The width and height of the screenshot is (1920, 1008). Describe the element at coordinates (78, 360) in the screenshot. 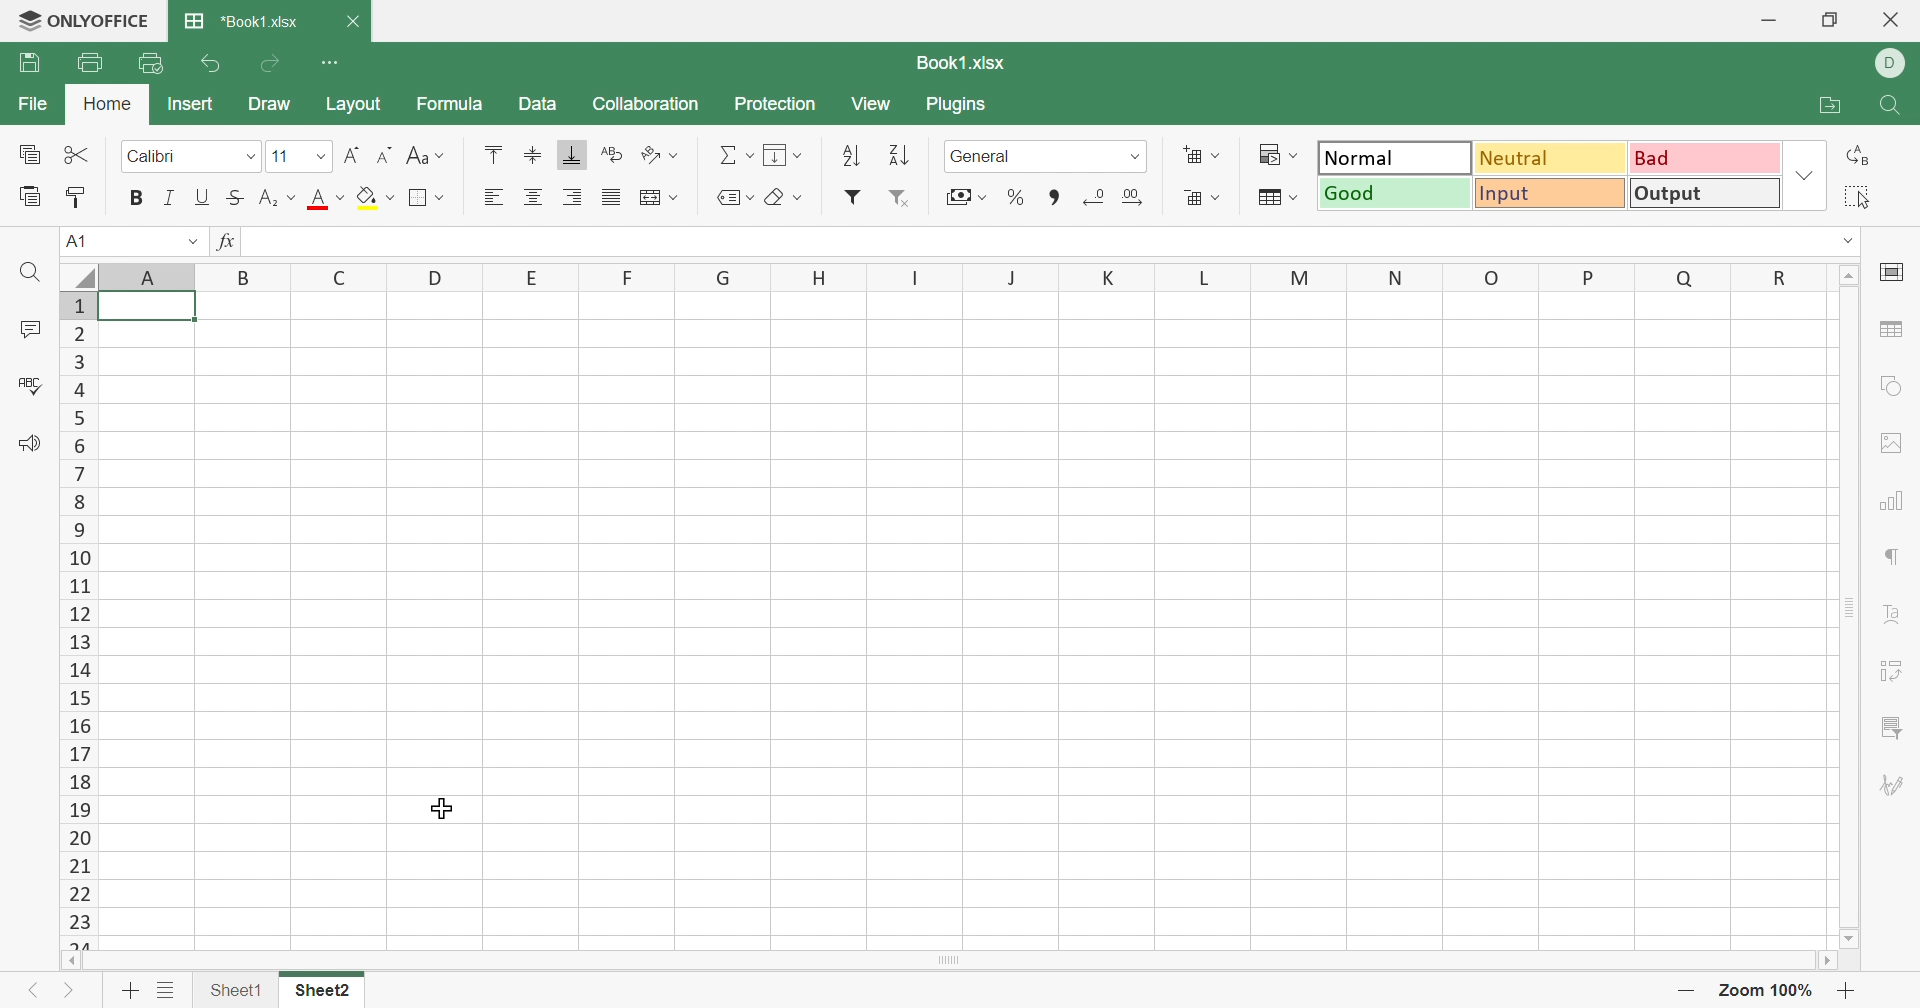

I see `3` at that location.